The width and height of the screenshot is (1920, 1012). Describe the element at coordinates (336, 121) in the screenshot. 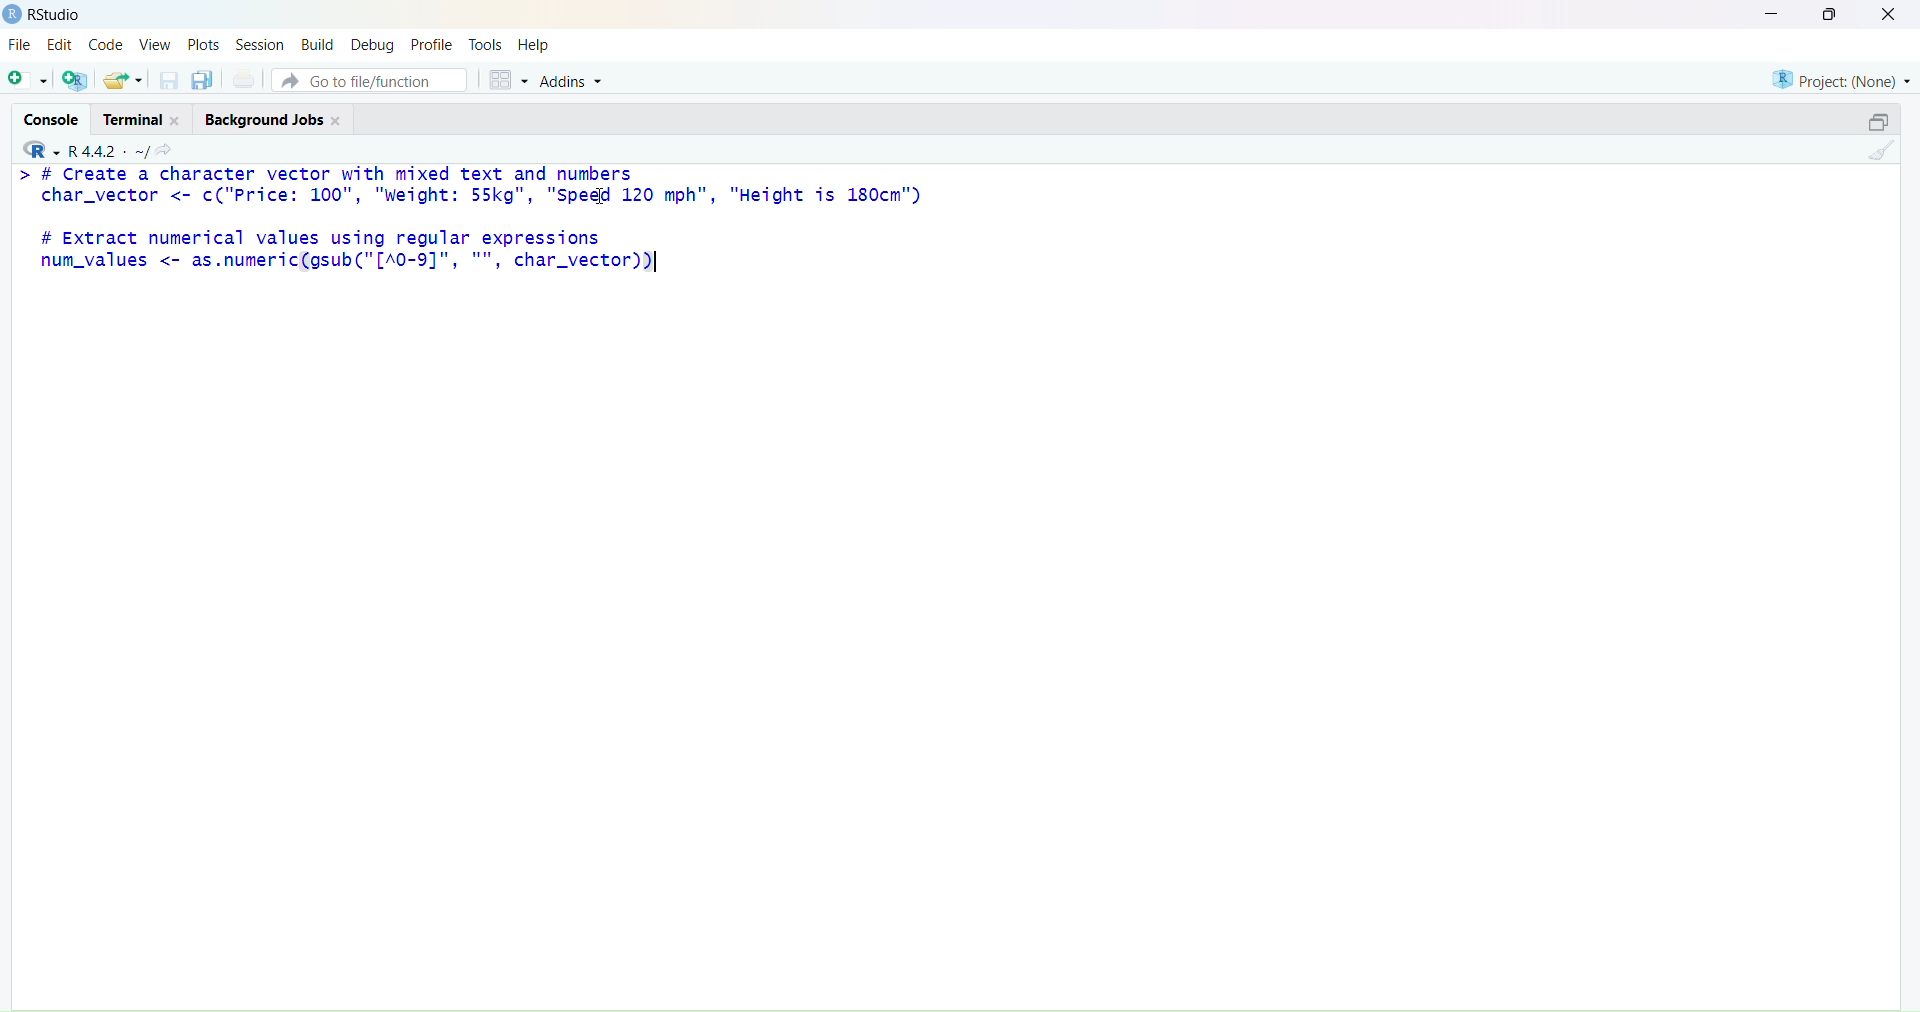

I see `close` at that location.